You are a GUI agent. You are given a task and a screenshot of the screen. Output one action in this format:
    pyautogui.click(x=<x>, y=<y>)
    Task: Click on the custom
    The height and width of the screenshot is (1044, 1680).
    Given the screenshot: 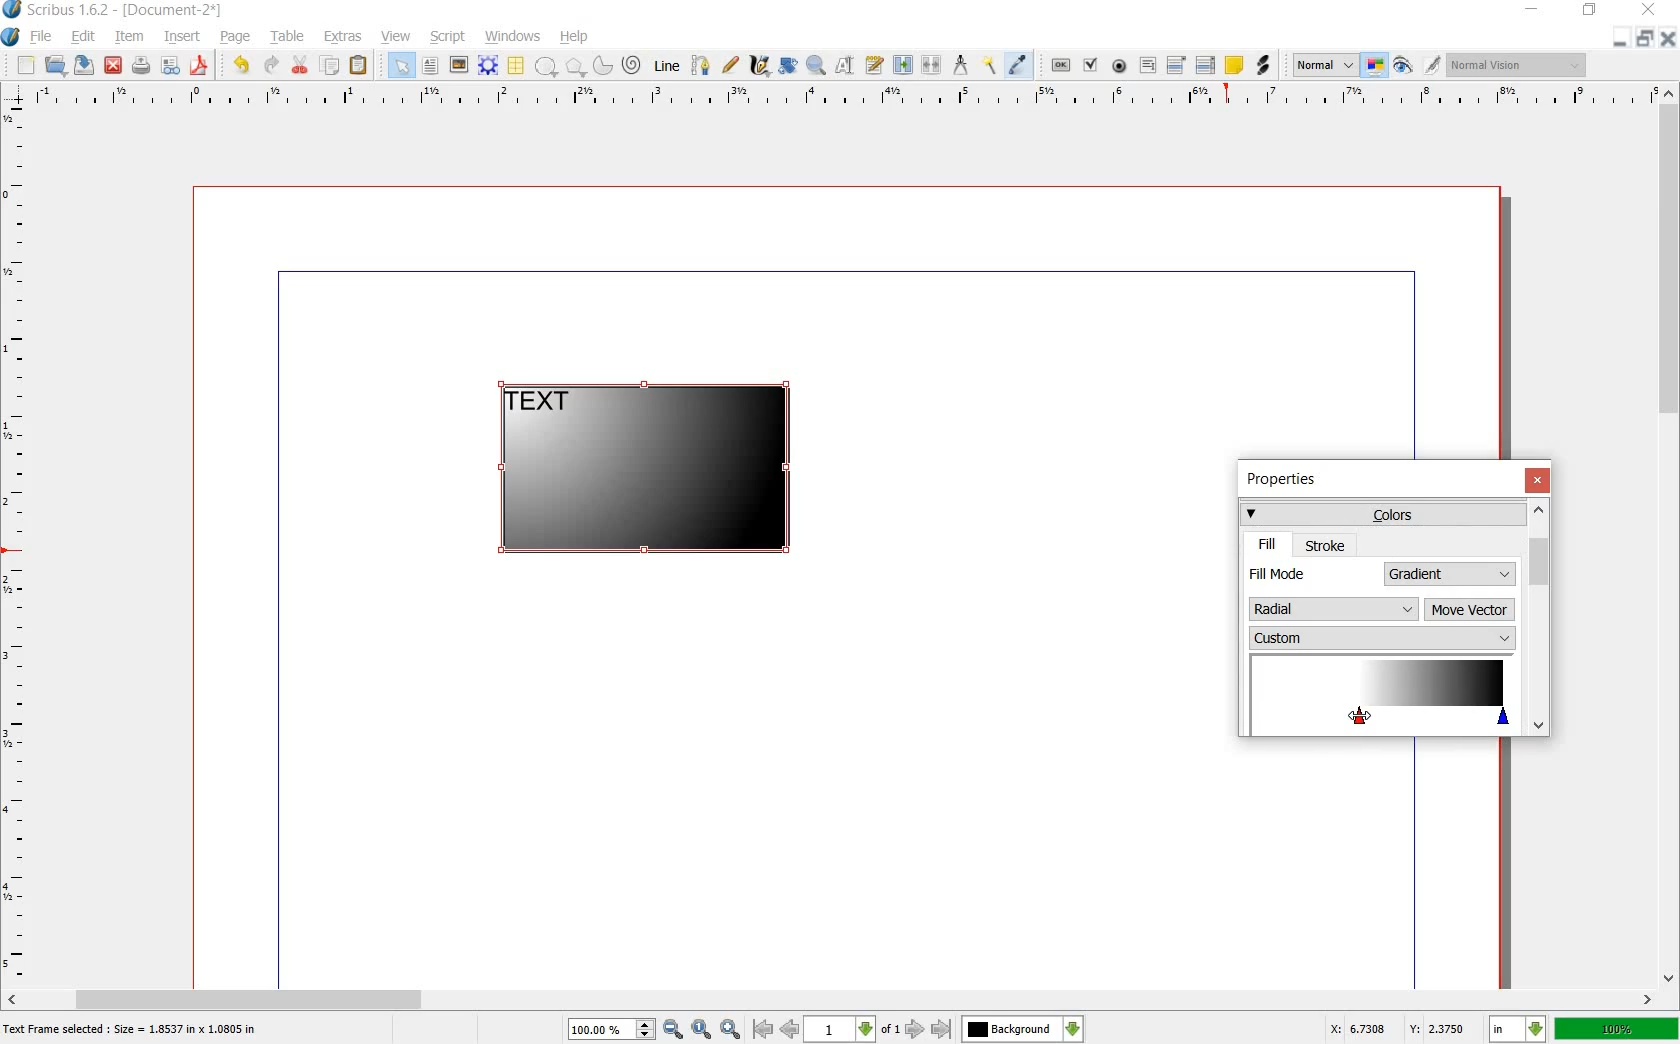 What is the action you would take?
    pyautogui.click(x=1381, y=638)
    